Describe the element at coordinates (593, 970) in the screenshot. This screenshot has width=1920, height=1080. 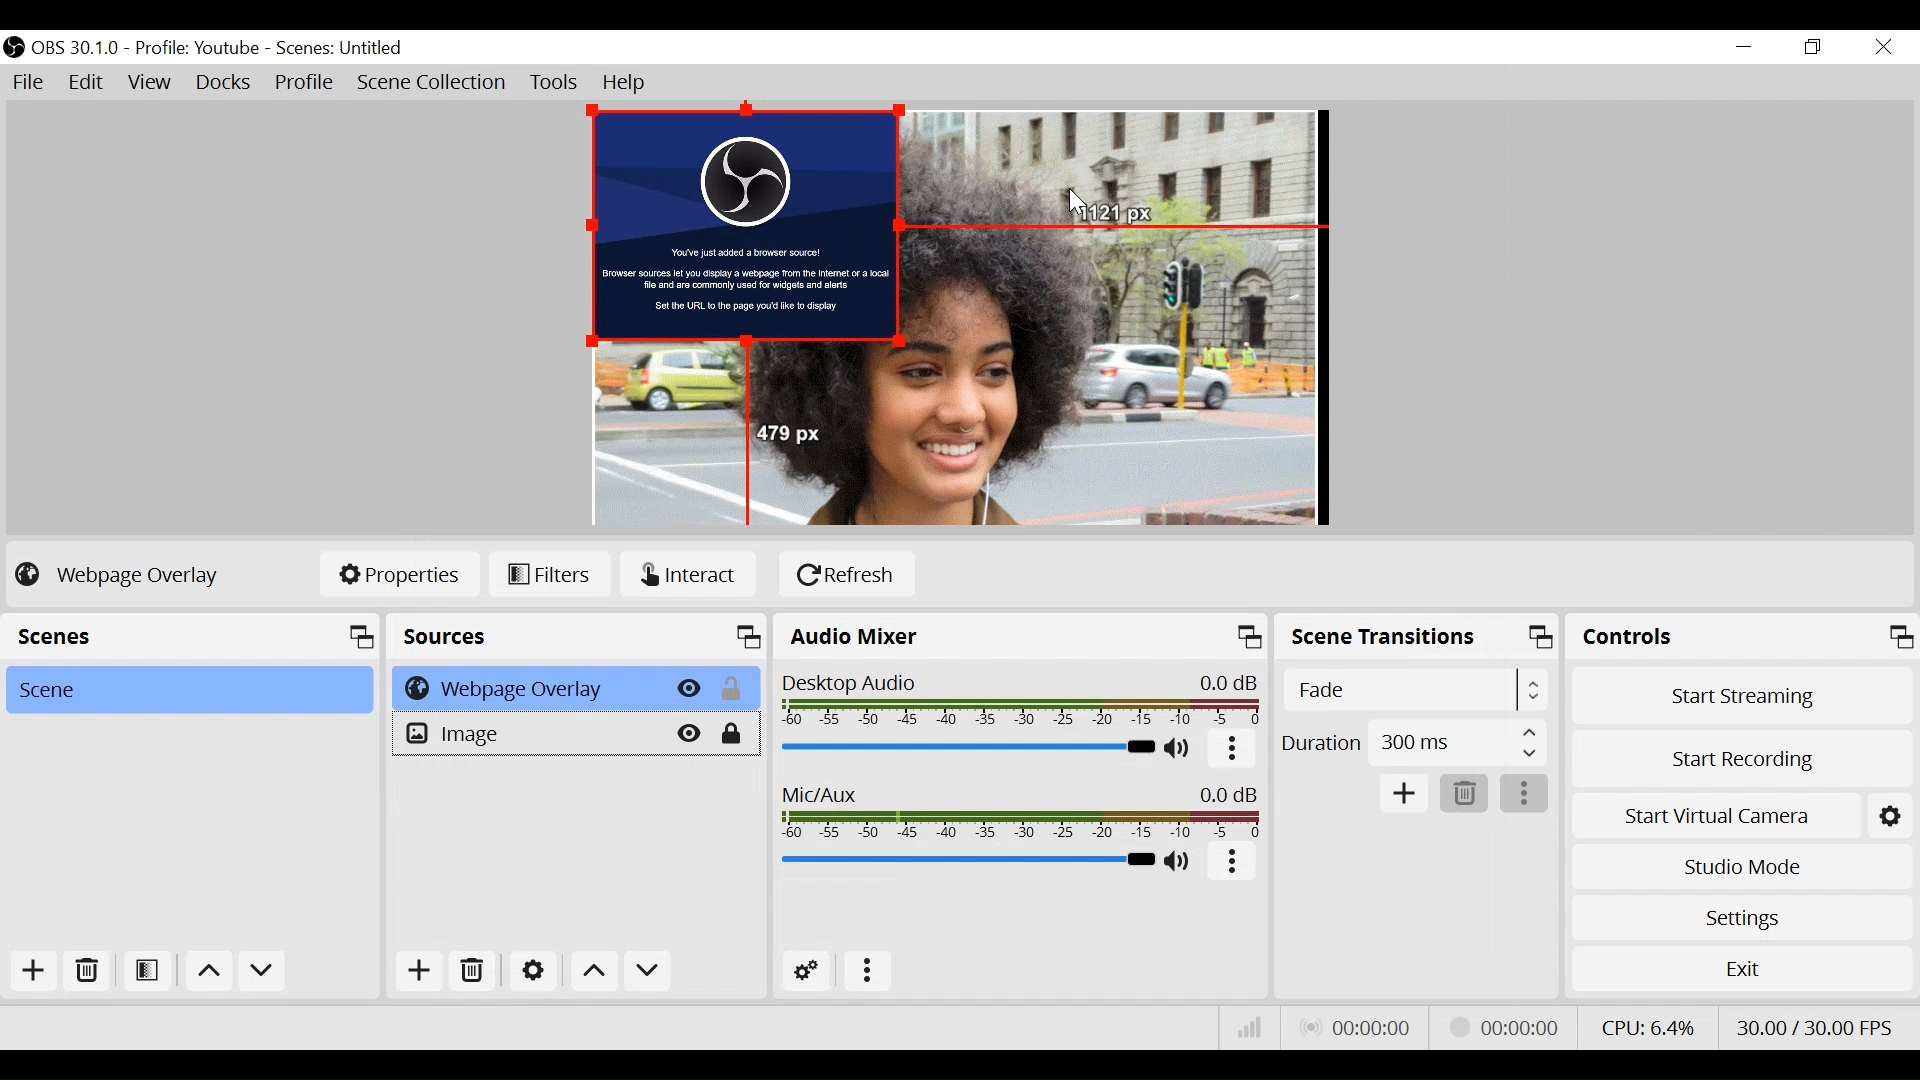
I see `Move Up` at that location.